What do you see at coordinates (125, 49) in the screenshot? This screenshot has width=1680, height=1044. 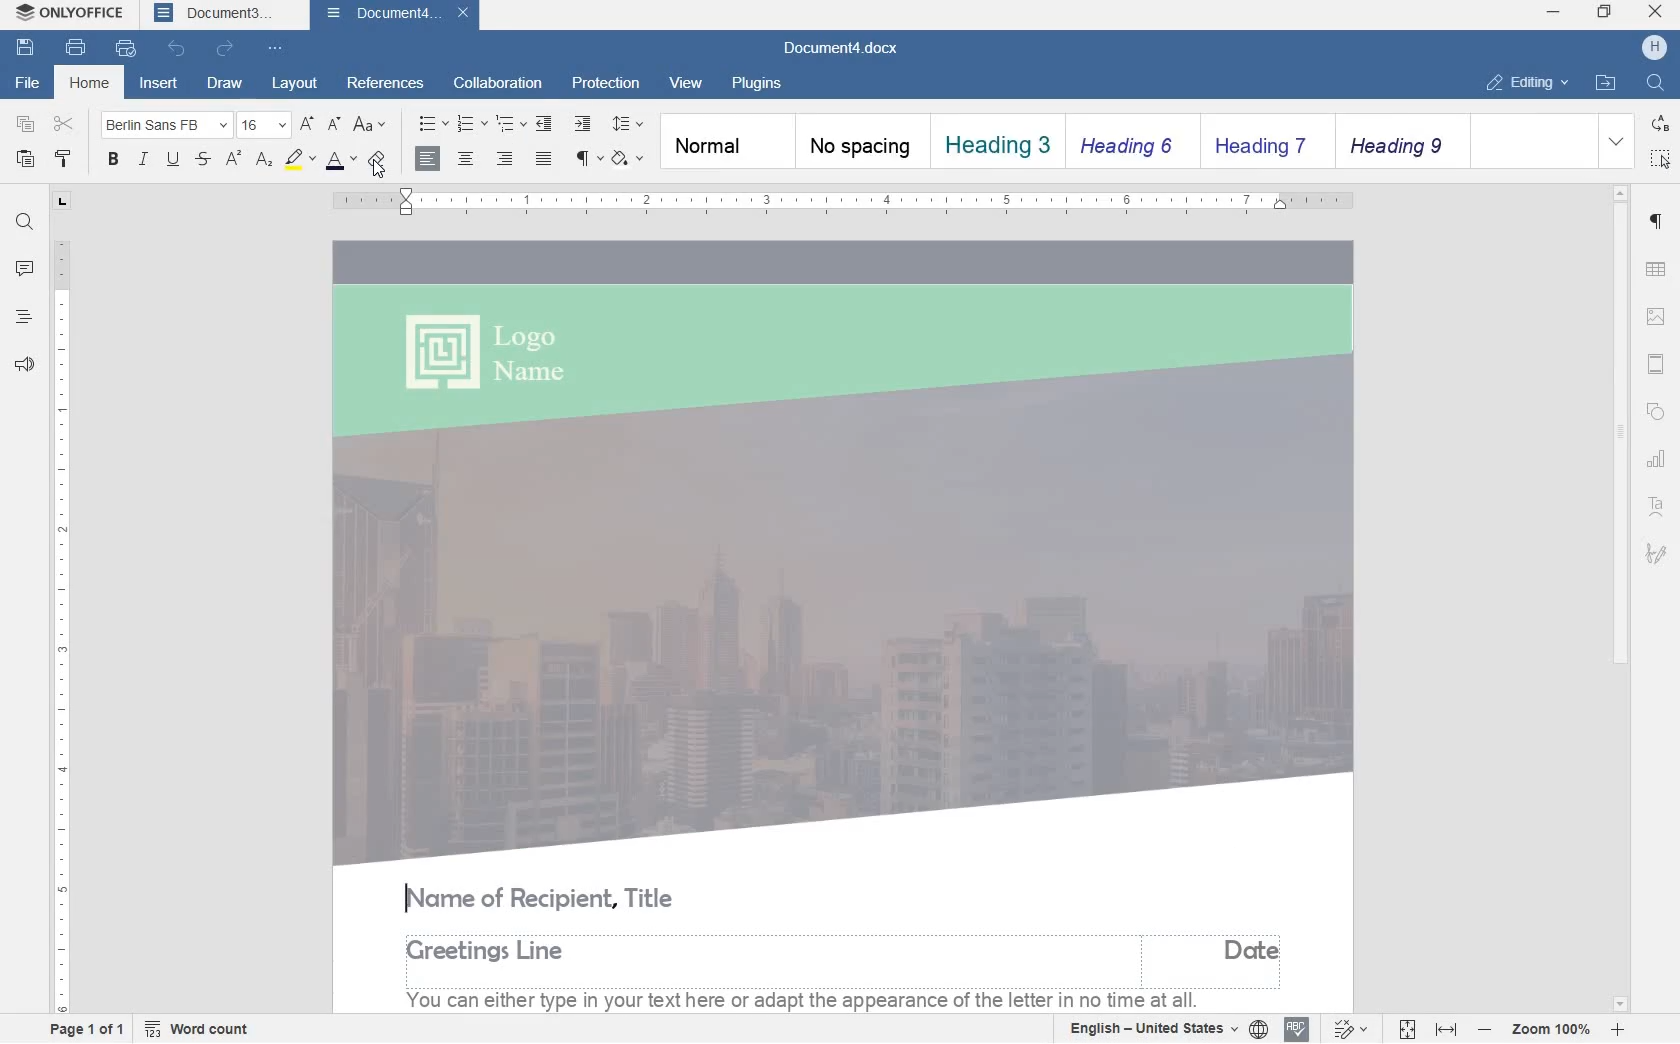 I see `quick print` at bounding box center [125, 49].